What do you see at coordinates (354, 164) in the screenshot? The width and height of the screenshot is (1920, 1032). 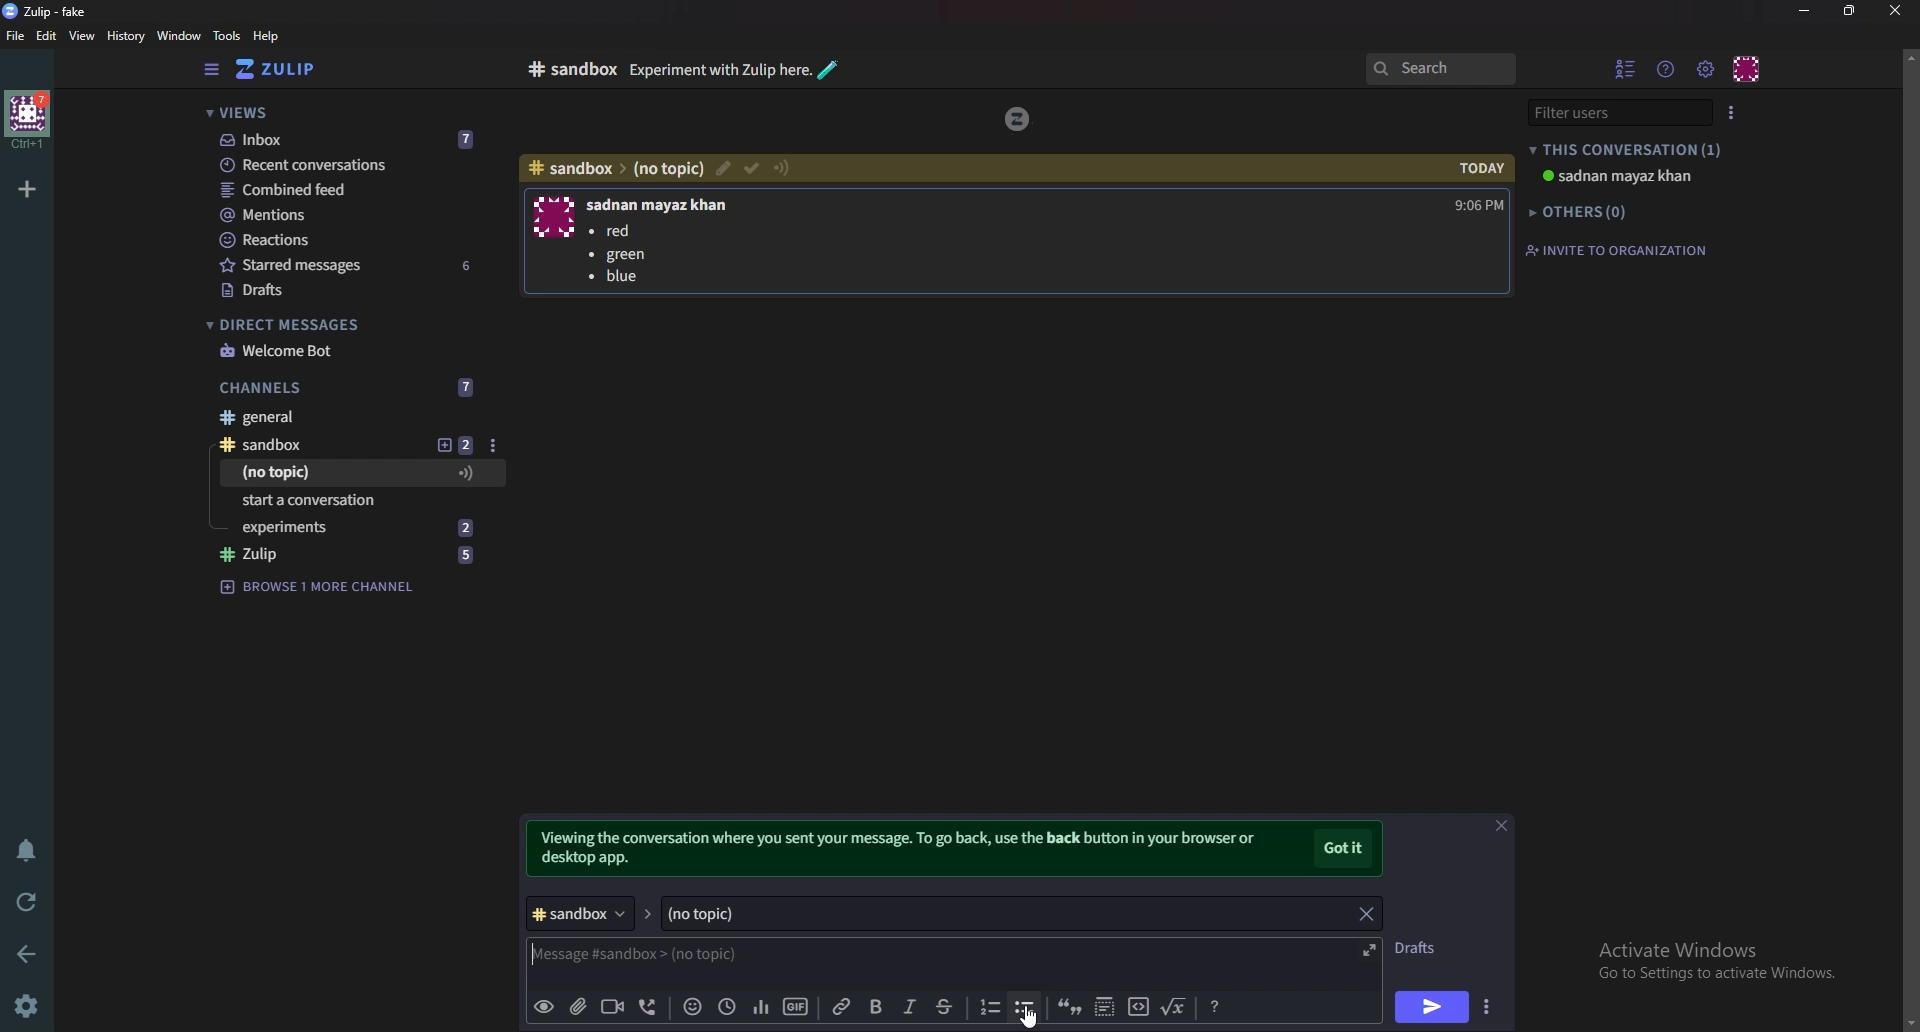 I see `Recent conversations` at bounding box center [354, 164].